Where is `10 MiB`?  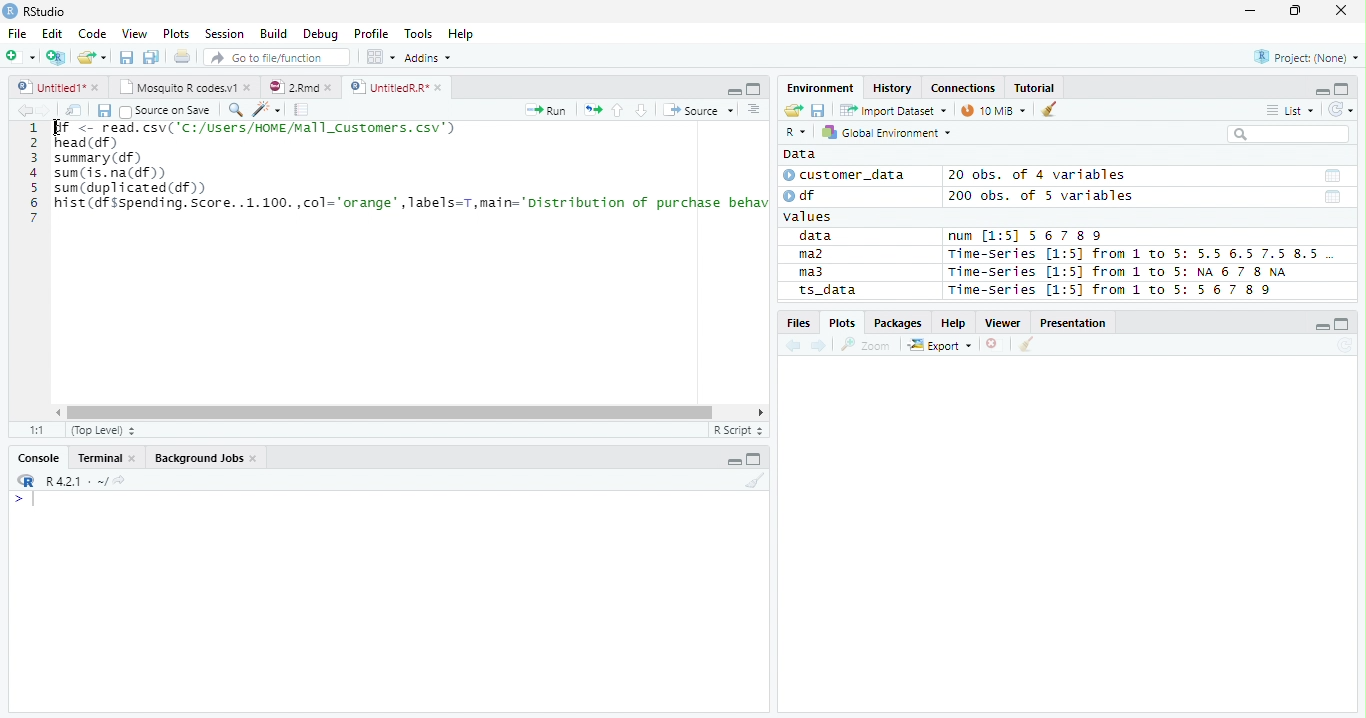 10 MiB is located at coordinates (995, 110).